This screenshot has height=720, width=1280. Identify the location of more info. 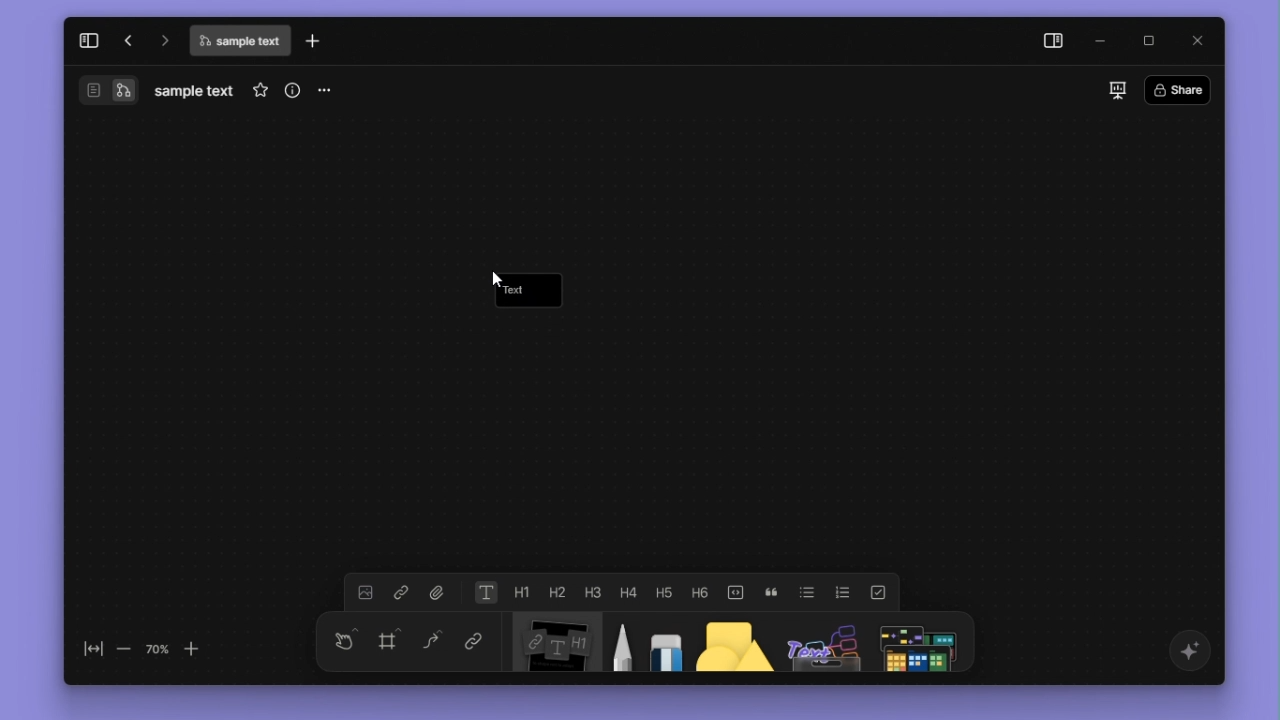
(289, 90).